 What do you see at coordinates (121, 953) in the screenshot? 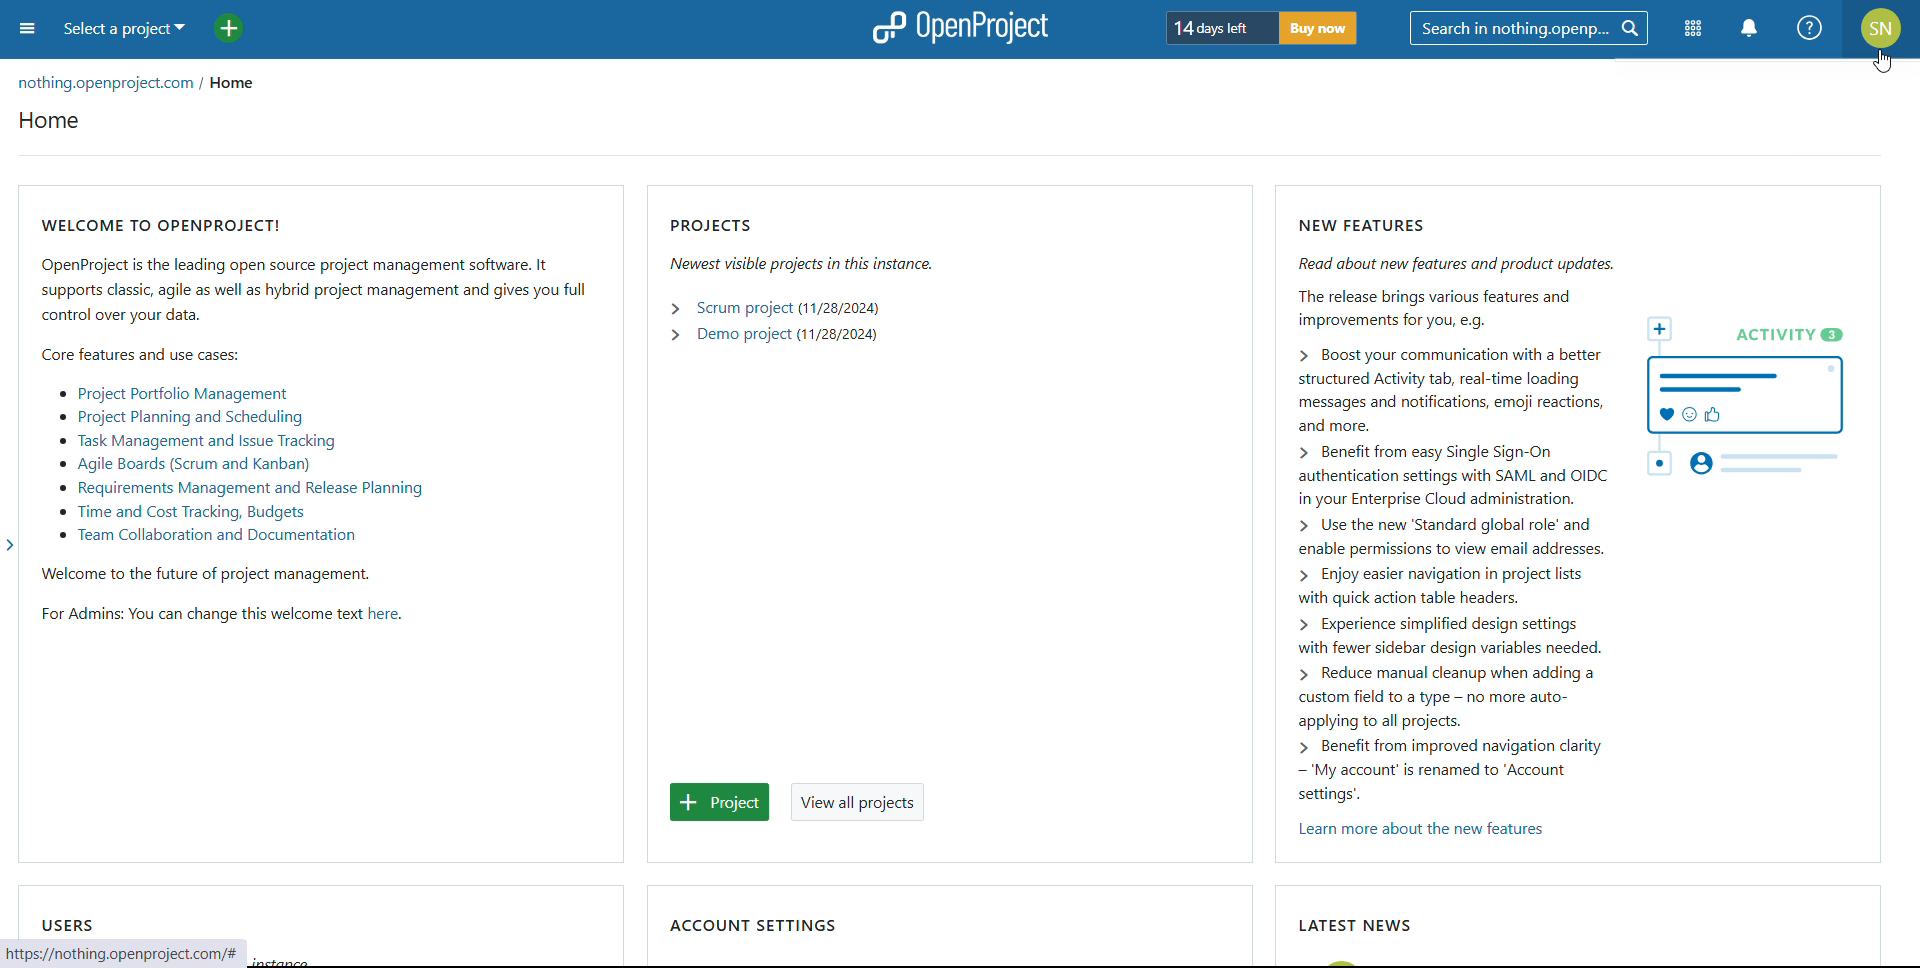
I see `https://nothing.openproject.com/#` at bounding box center [121, 953].